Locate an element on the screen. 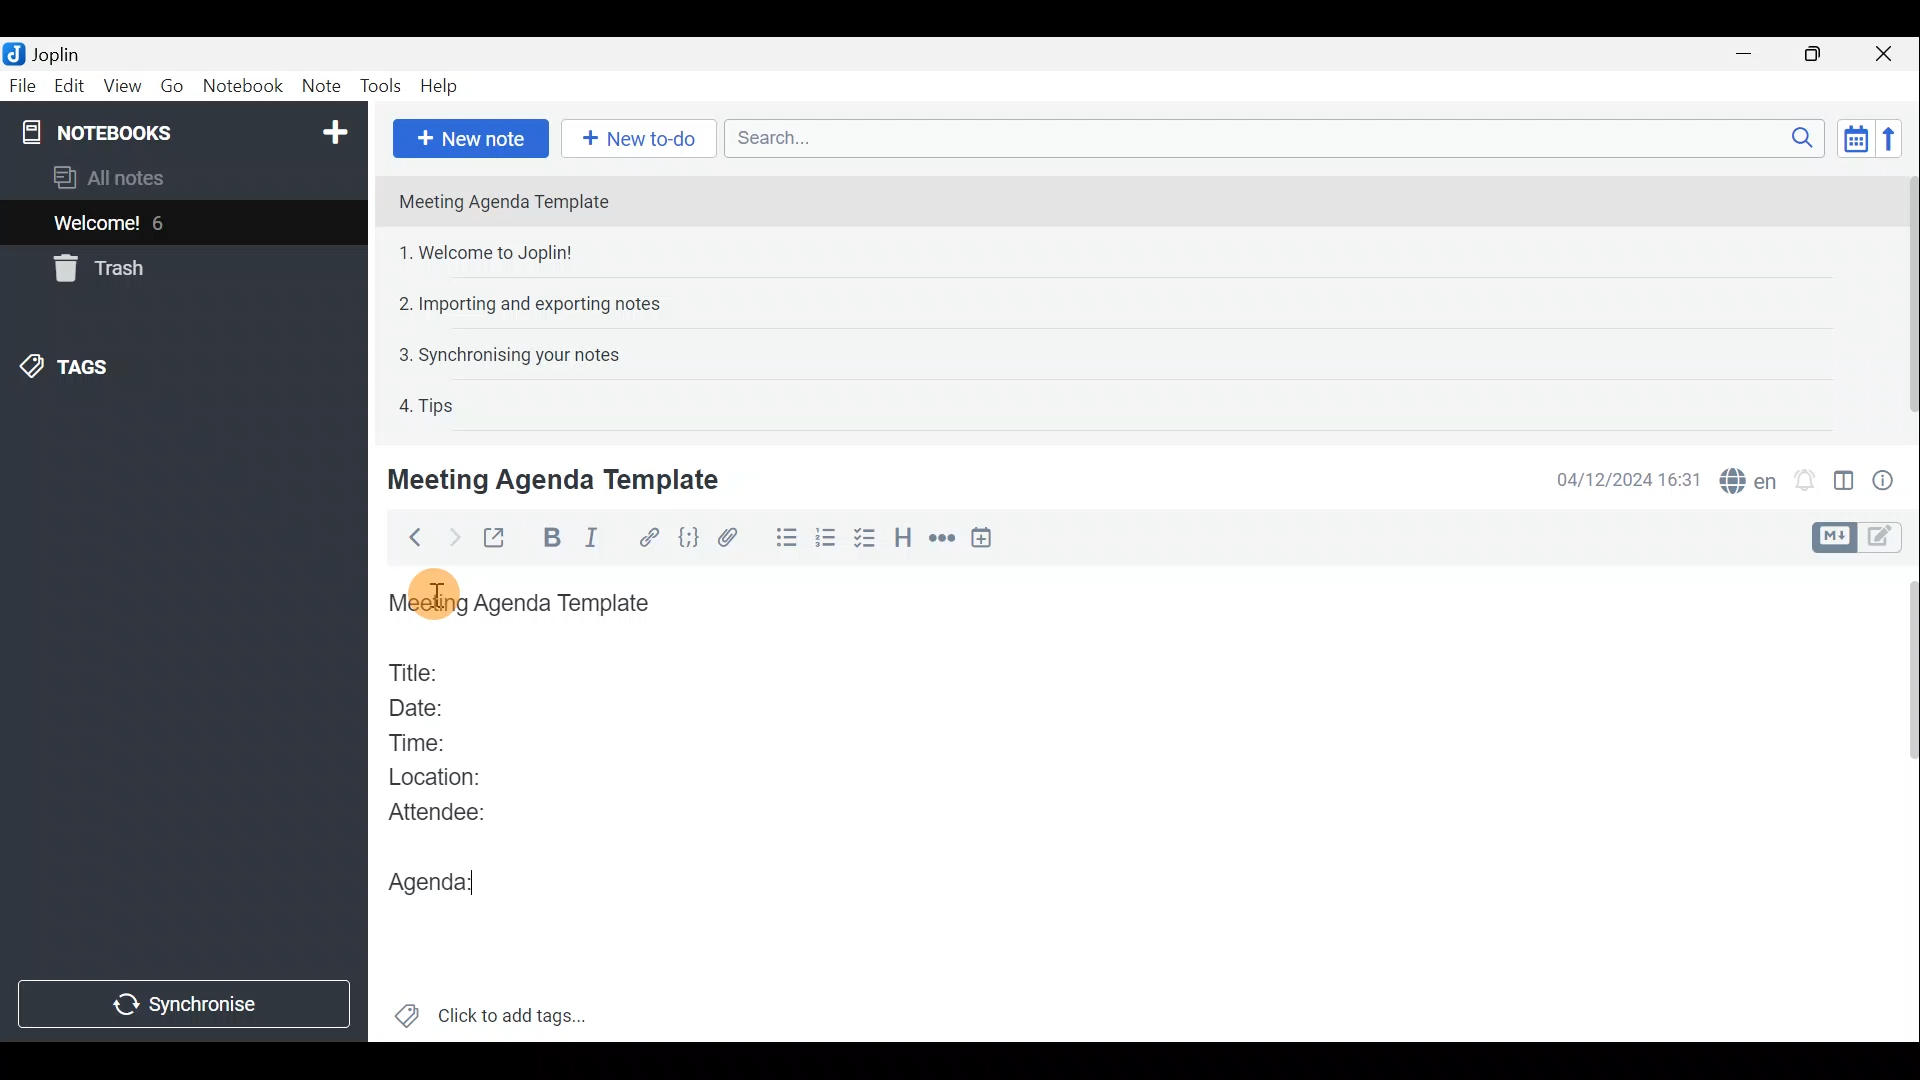 The image size is (1920, 1080). Minimise is located at coordinates (1747, 53).